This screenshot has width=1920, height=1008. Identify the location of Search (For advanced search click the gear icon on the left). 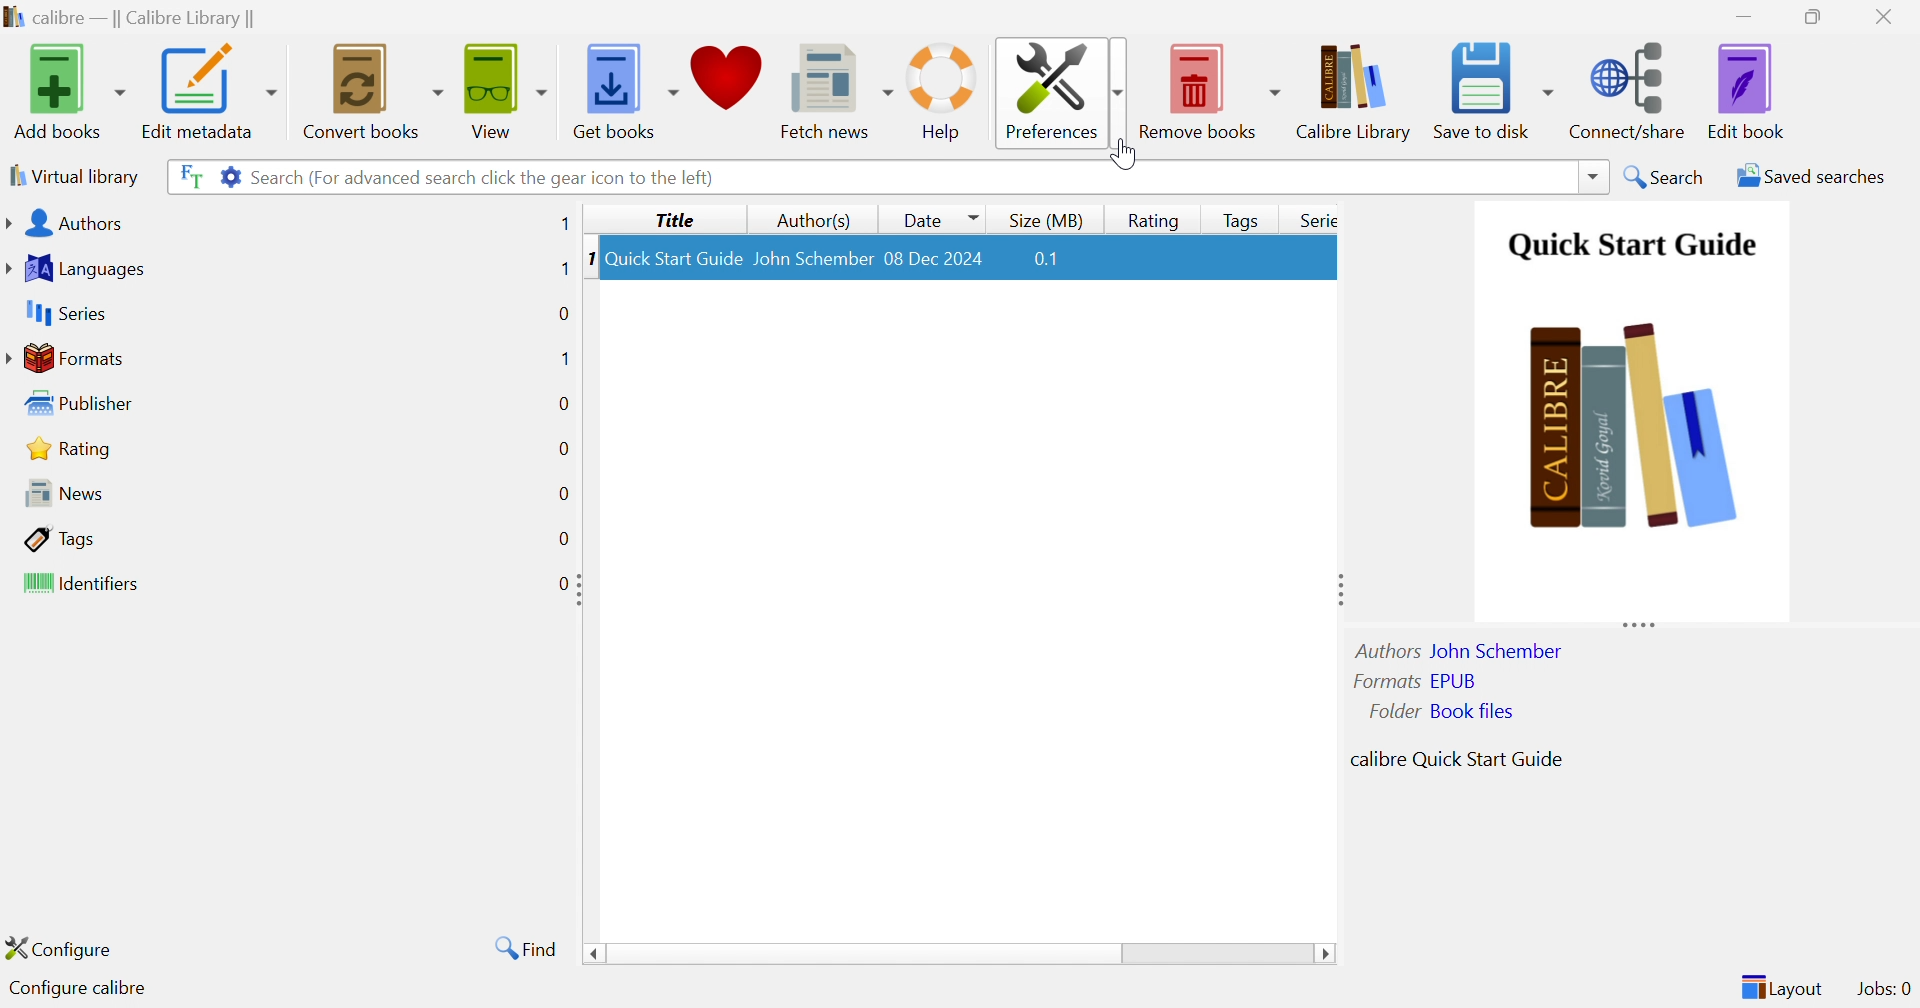
(485, 177).